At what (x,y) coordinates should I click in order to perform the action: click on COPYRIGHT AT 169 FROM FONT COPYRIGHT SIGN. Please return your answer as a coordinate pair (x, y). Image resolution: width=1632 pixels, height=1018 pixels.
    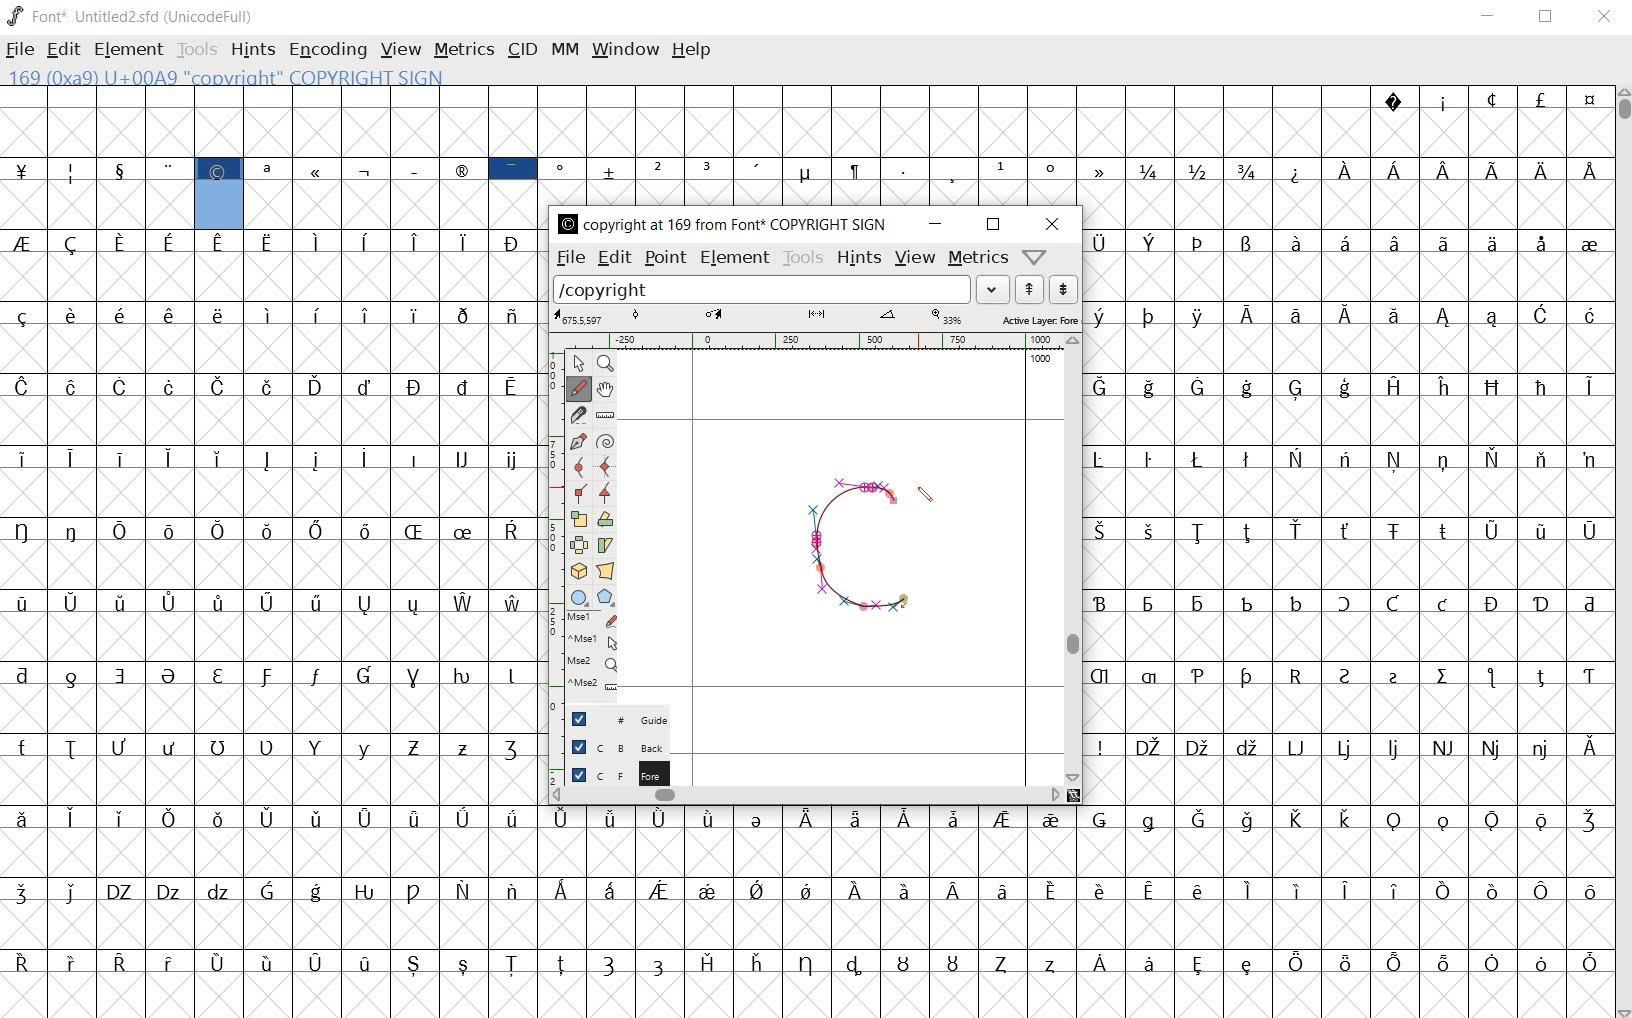
    Looking at the image, I should click on (718, 225).